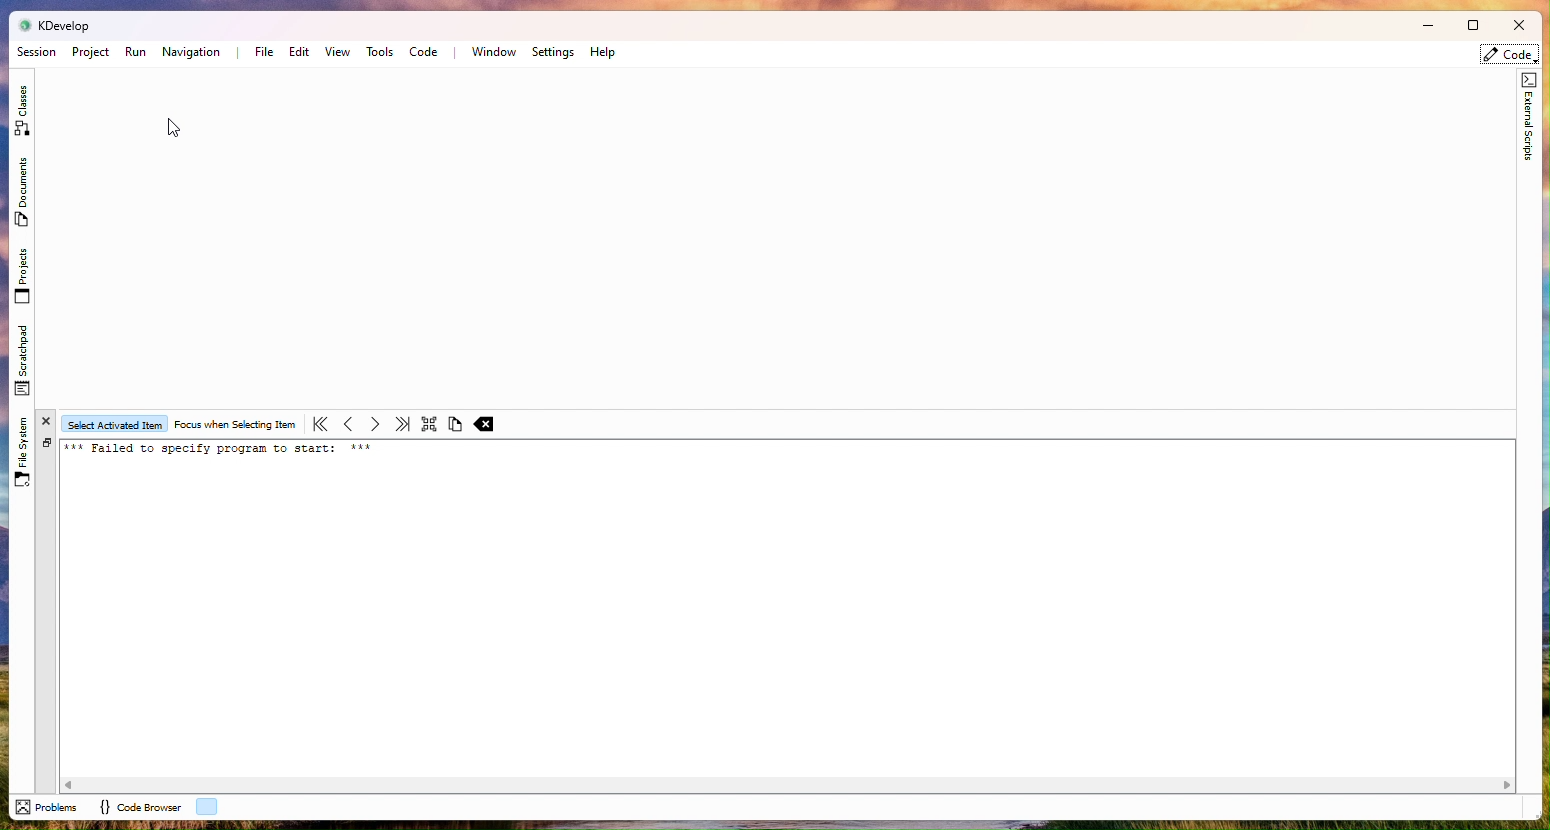 This screenshot has height=830, width=1550. I want to click on Class, so click(22, 107).